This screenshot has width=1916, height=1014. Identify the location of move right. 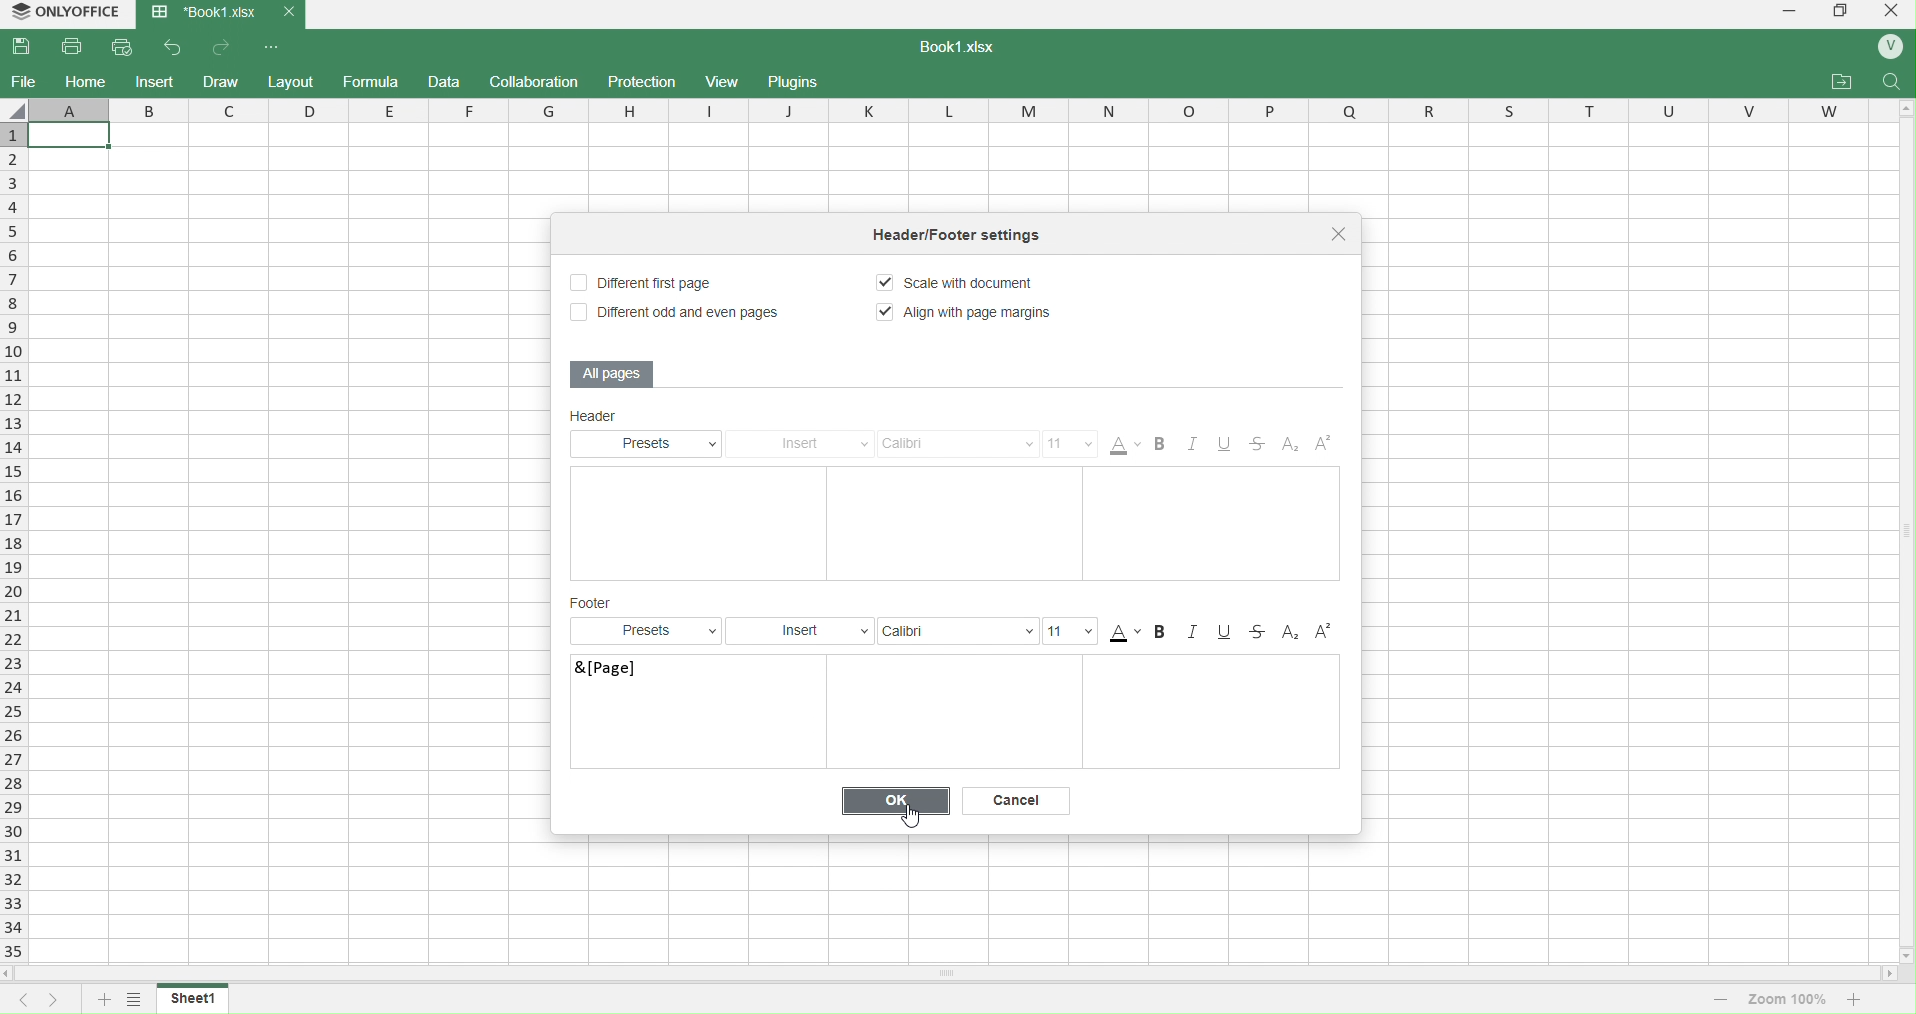
(1890, 975).